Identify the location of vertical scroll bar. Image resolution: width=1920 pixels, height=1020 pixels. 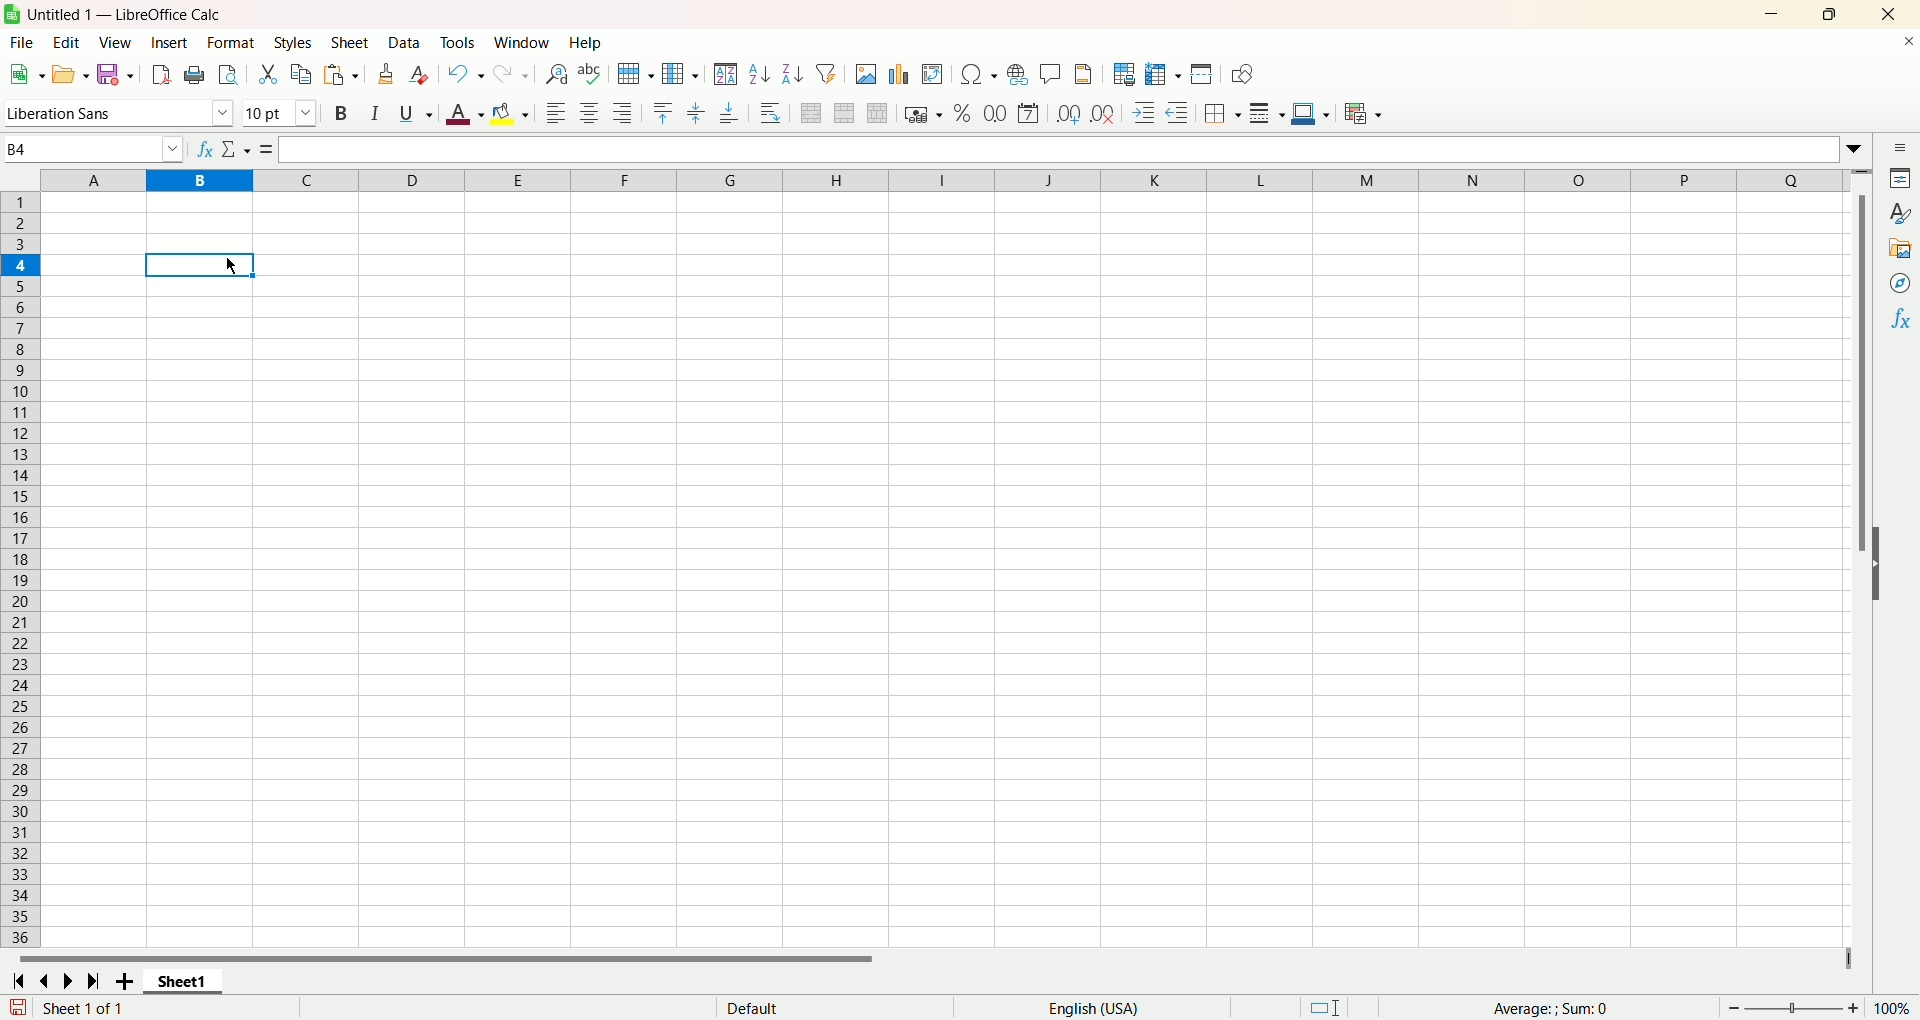
(1865, 557).